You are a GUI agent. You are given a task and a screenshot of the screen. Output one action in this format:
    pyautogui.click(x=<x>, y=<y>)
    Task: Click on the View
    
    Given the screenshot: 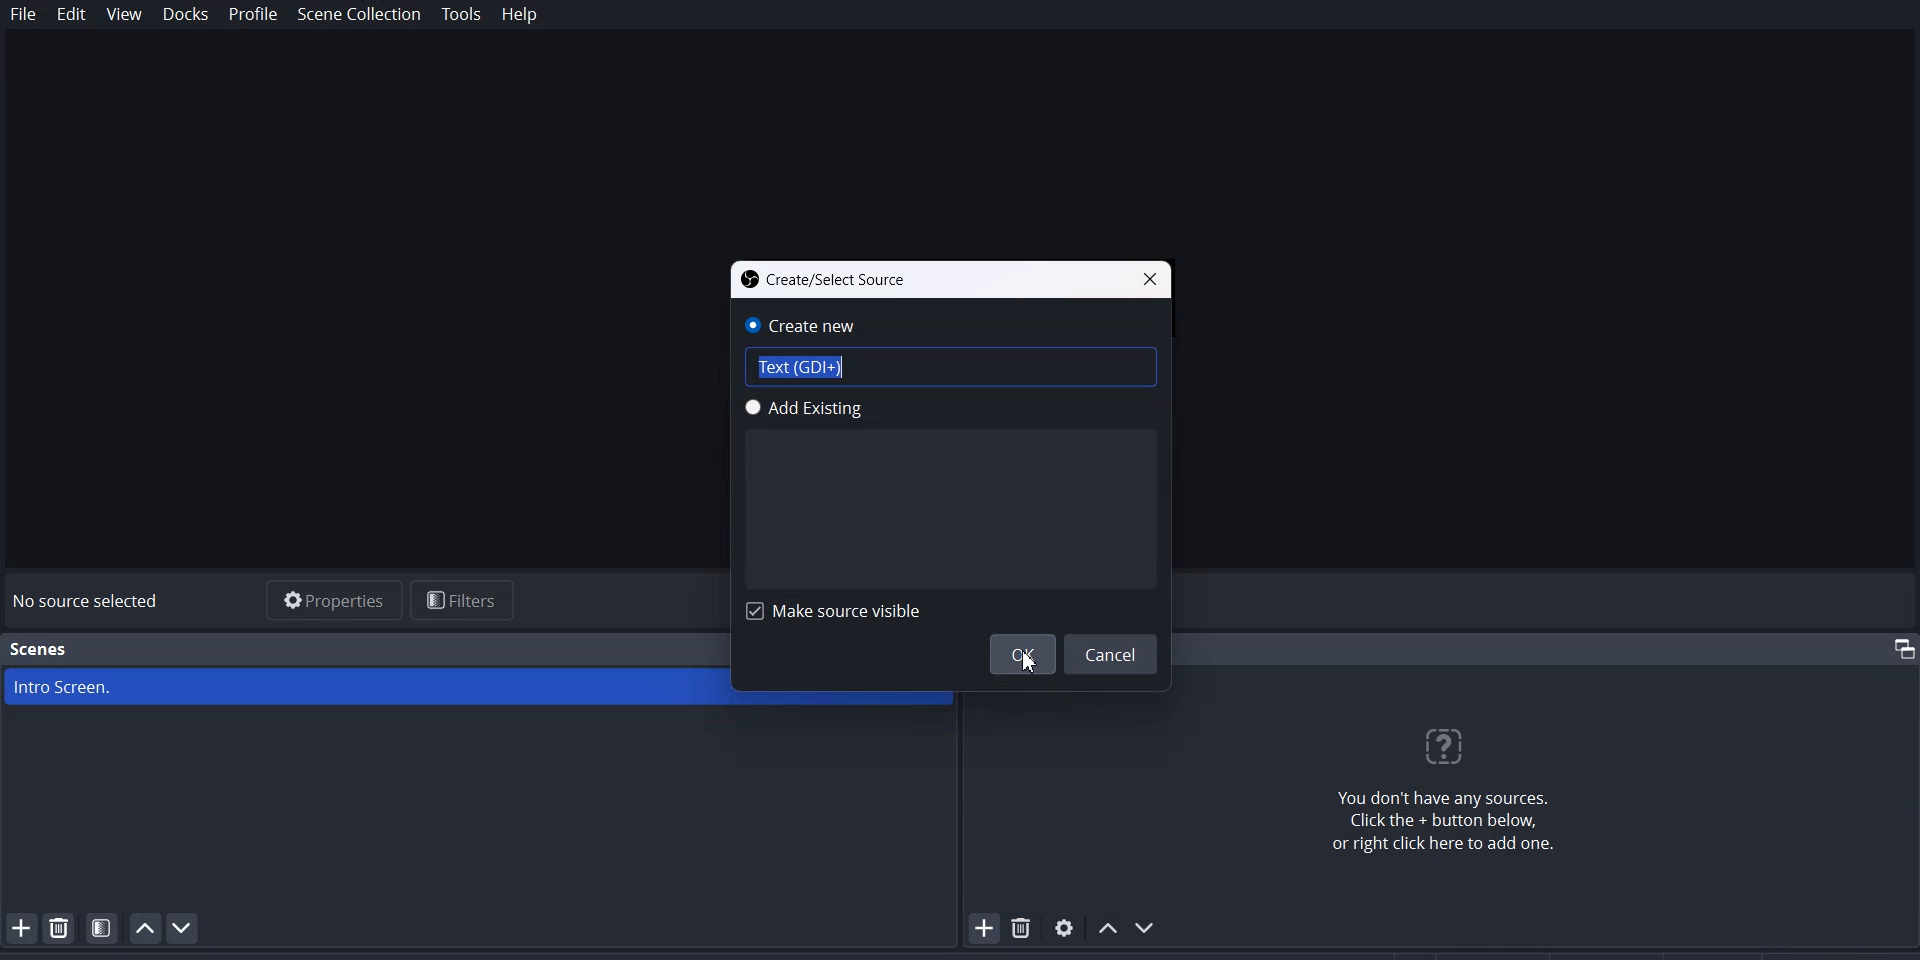 What is the action you would take?
    pyautogui.click(x=125, y=15)
    